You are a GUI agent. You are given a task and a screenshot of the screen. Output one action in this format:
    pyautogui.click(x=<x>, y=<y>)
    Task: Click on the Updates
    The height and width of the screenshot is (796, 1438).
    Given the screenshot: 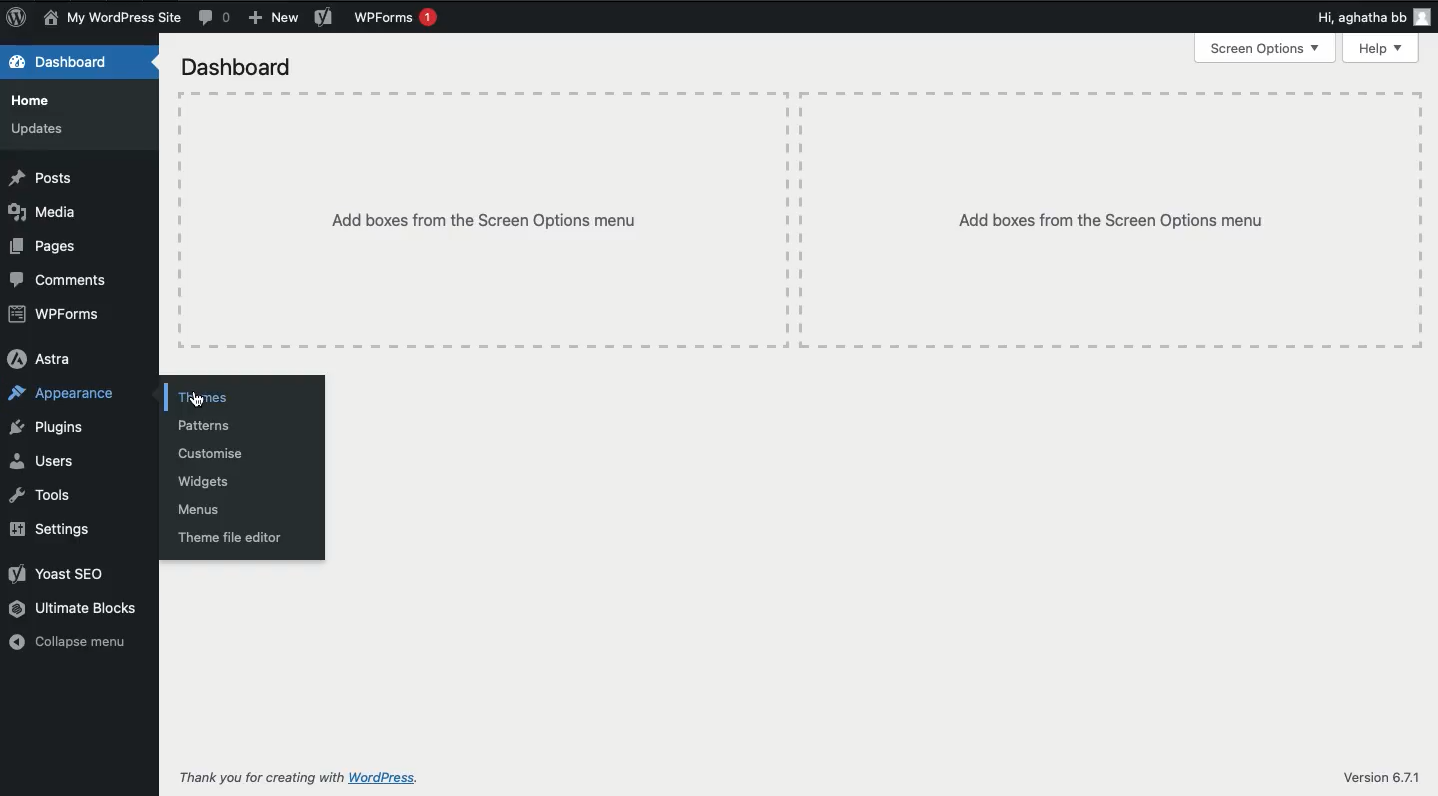 What is the action you would take?
    pyautogui.click(x=39, y=128)
    